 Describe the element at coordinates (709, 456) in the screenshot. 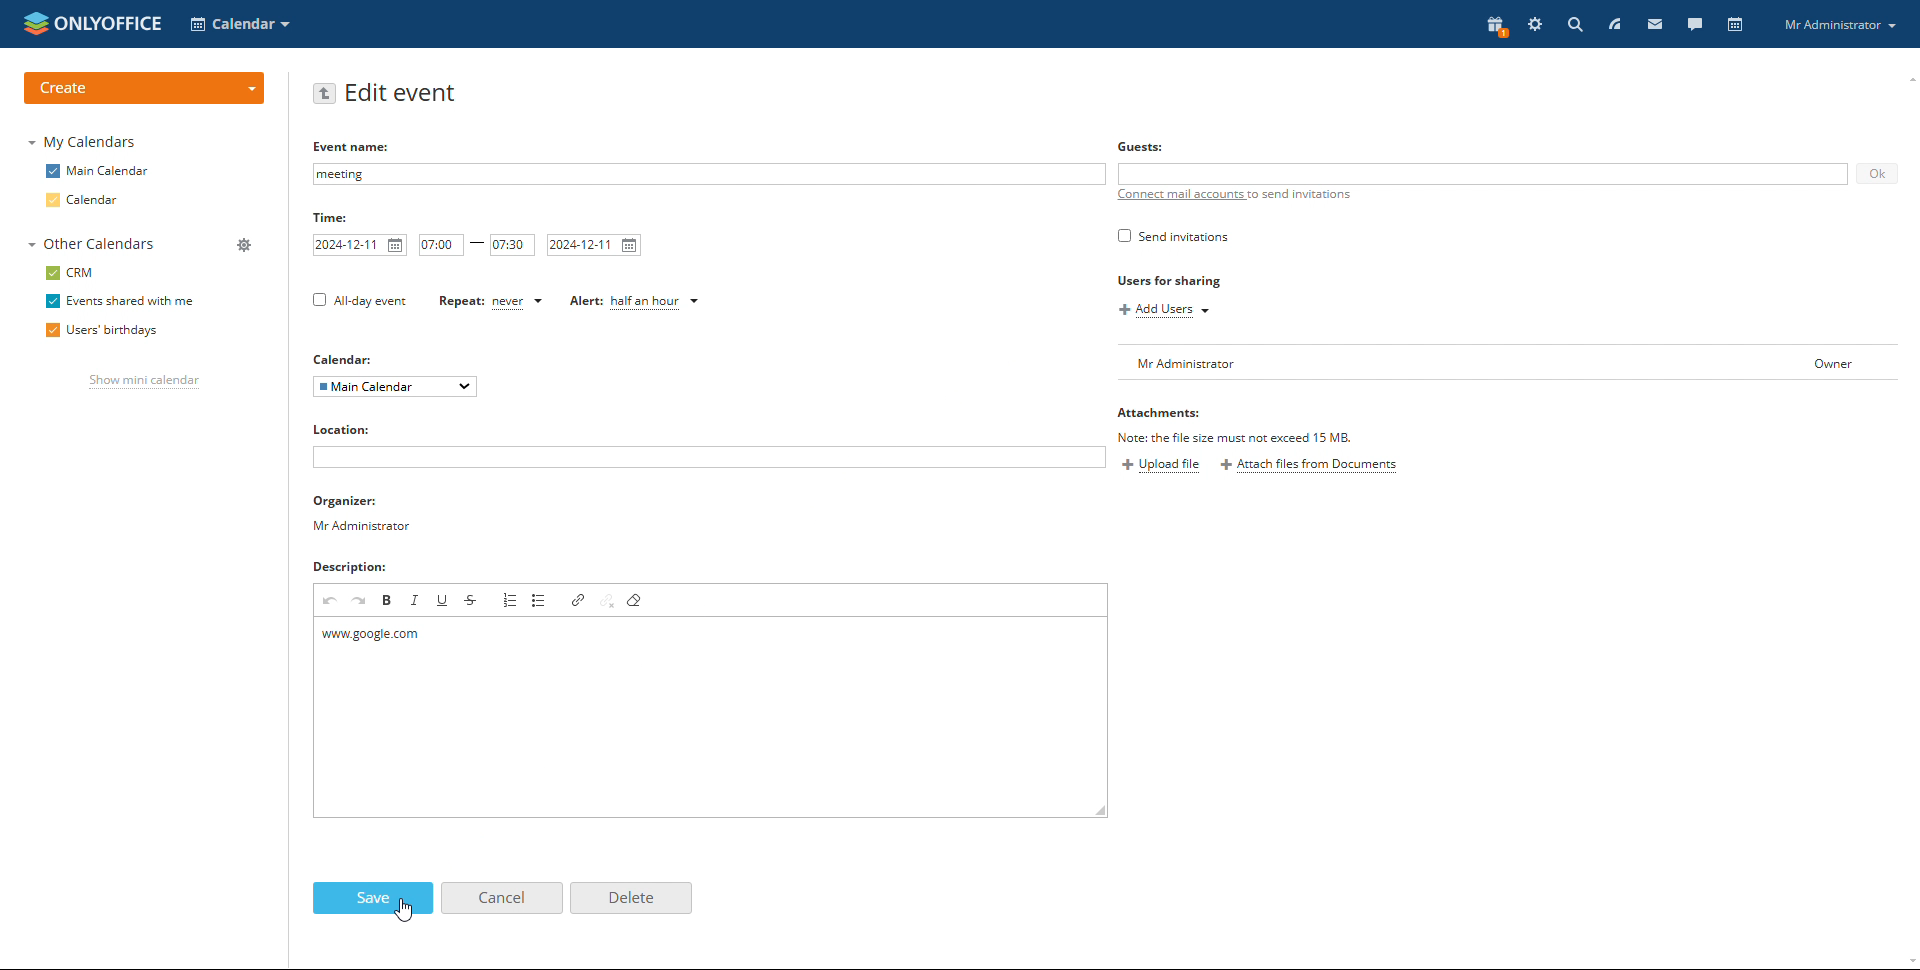

I see `add location` at that location.